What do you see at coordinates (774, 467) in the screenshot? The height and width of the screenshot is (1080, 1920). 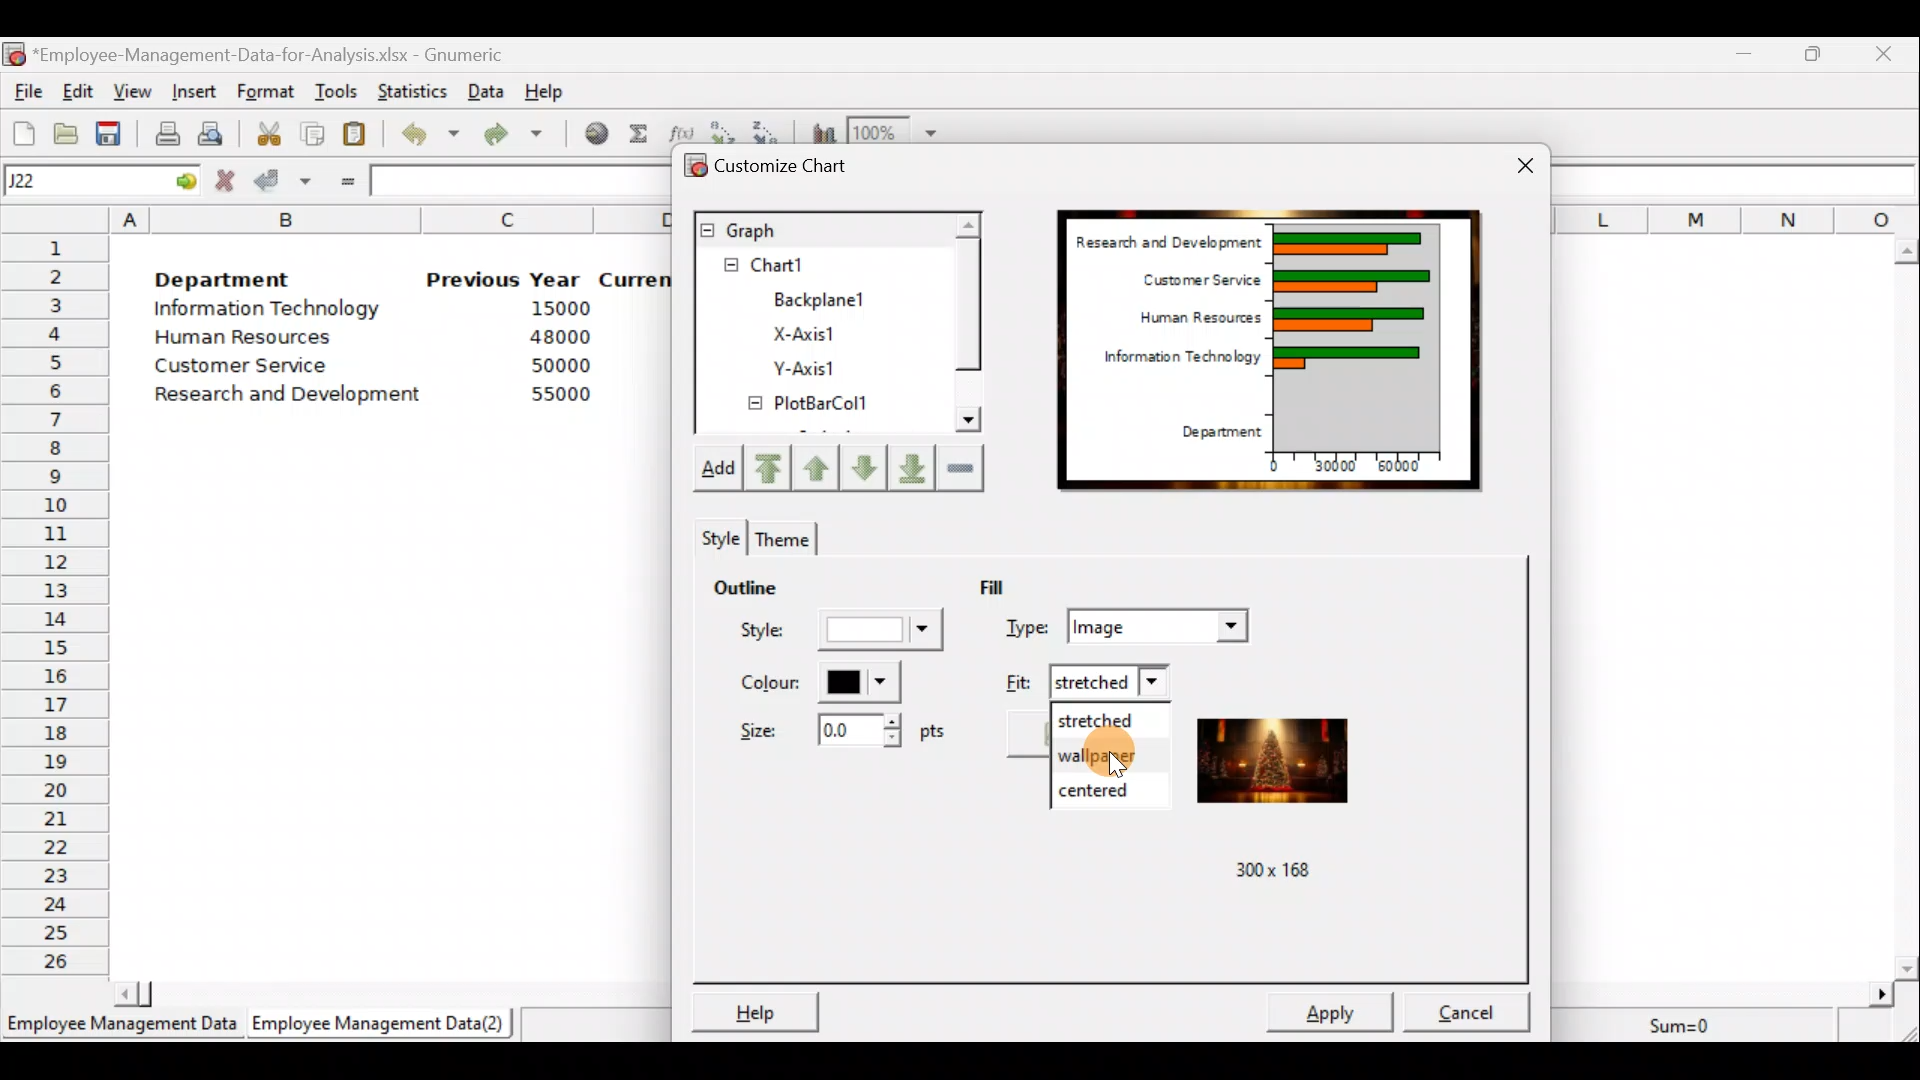 I see `Move upward` at bounding box center [774, 467].